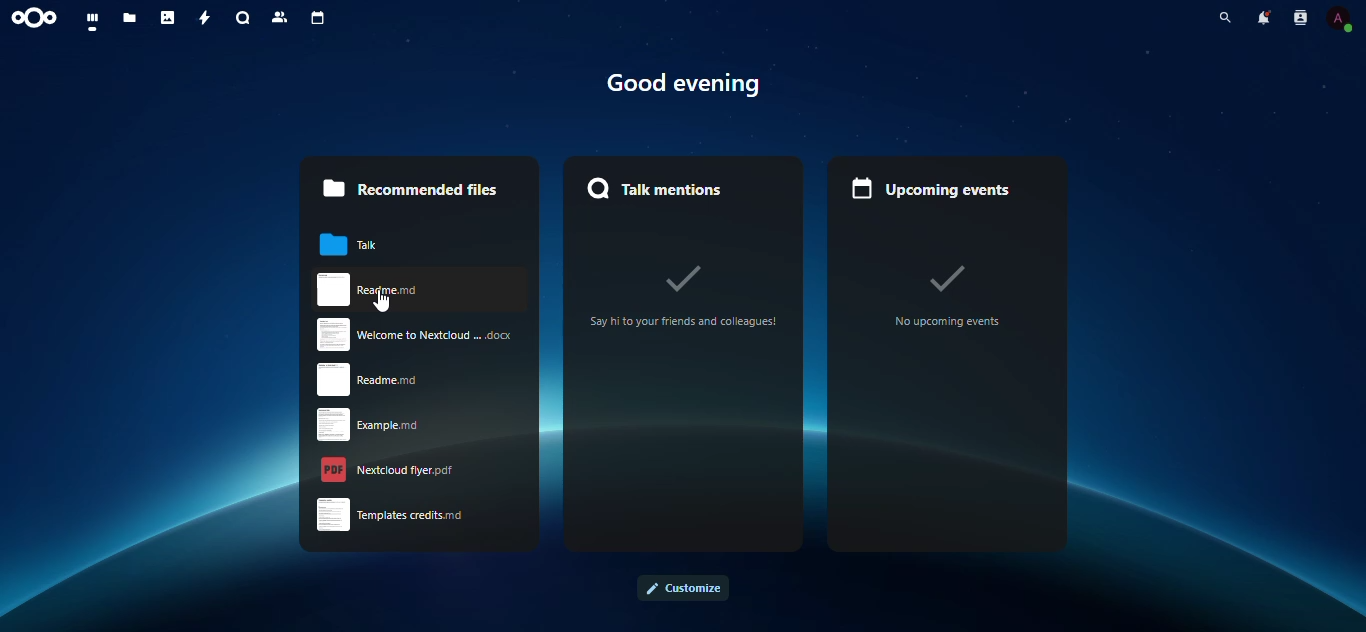  What do you see at coordinates (1224, 17) in the screenshot?
I see `search` at bounding box center [1224, 17].